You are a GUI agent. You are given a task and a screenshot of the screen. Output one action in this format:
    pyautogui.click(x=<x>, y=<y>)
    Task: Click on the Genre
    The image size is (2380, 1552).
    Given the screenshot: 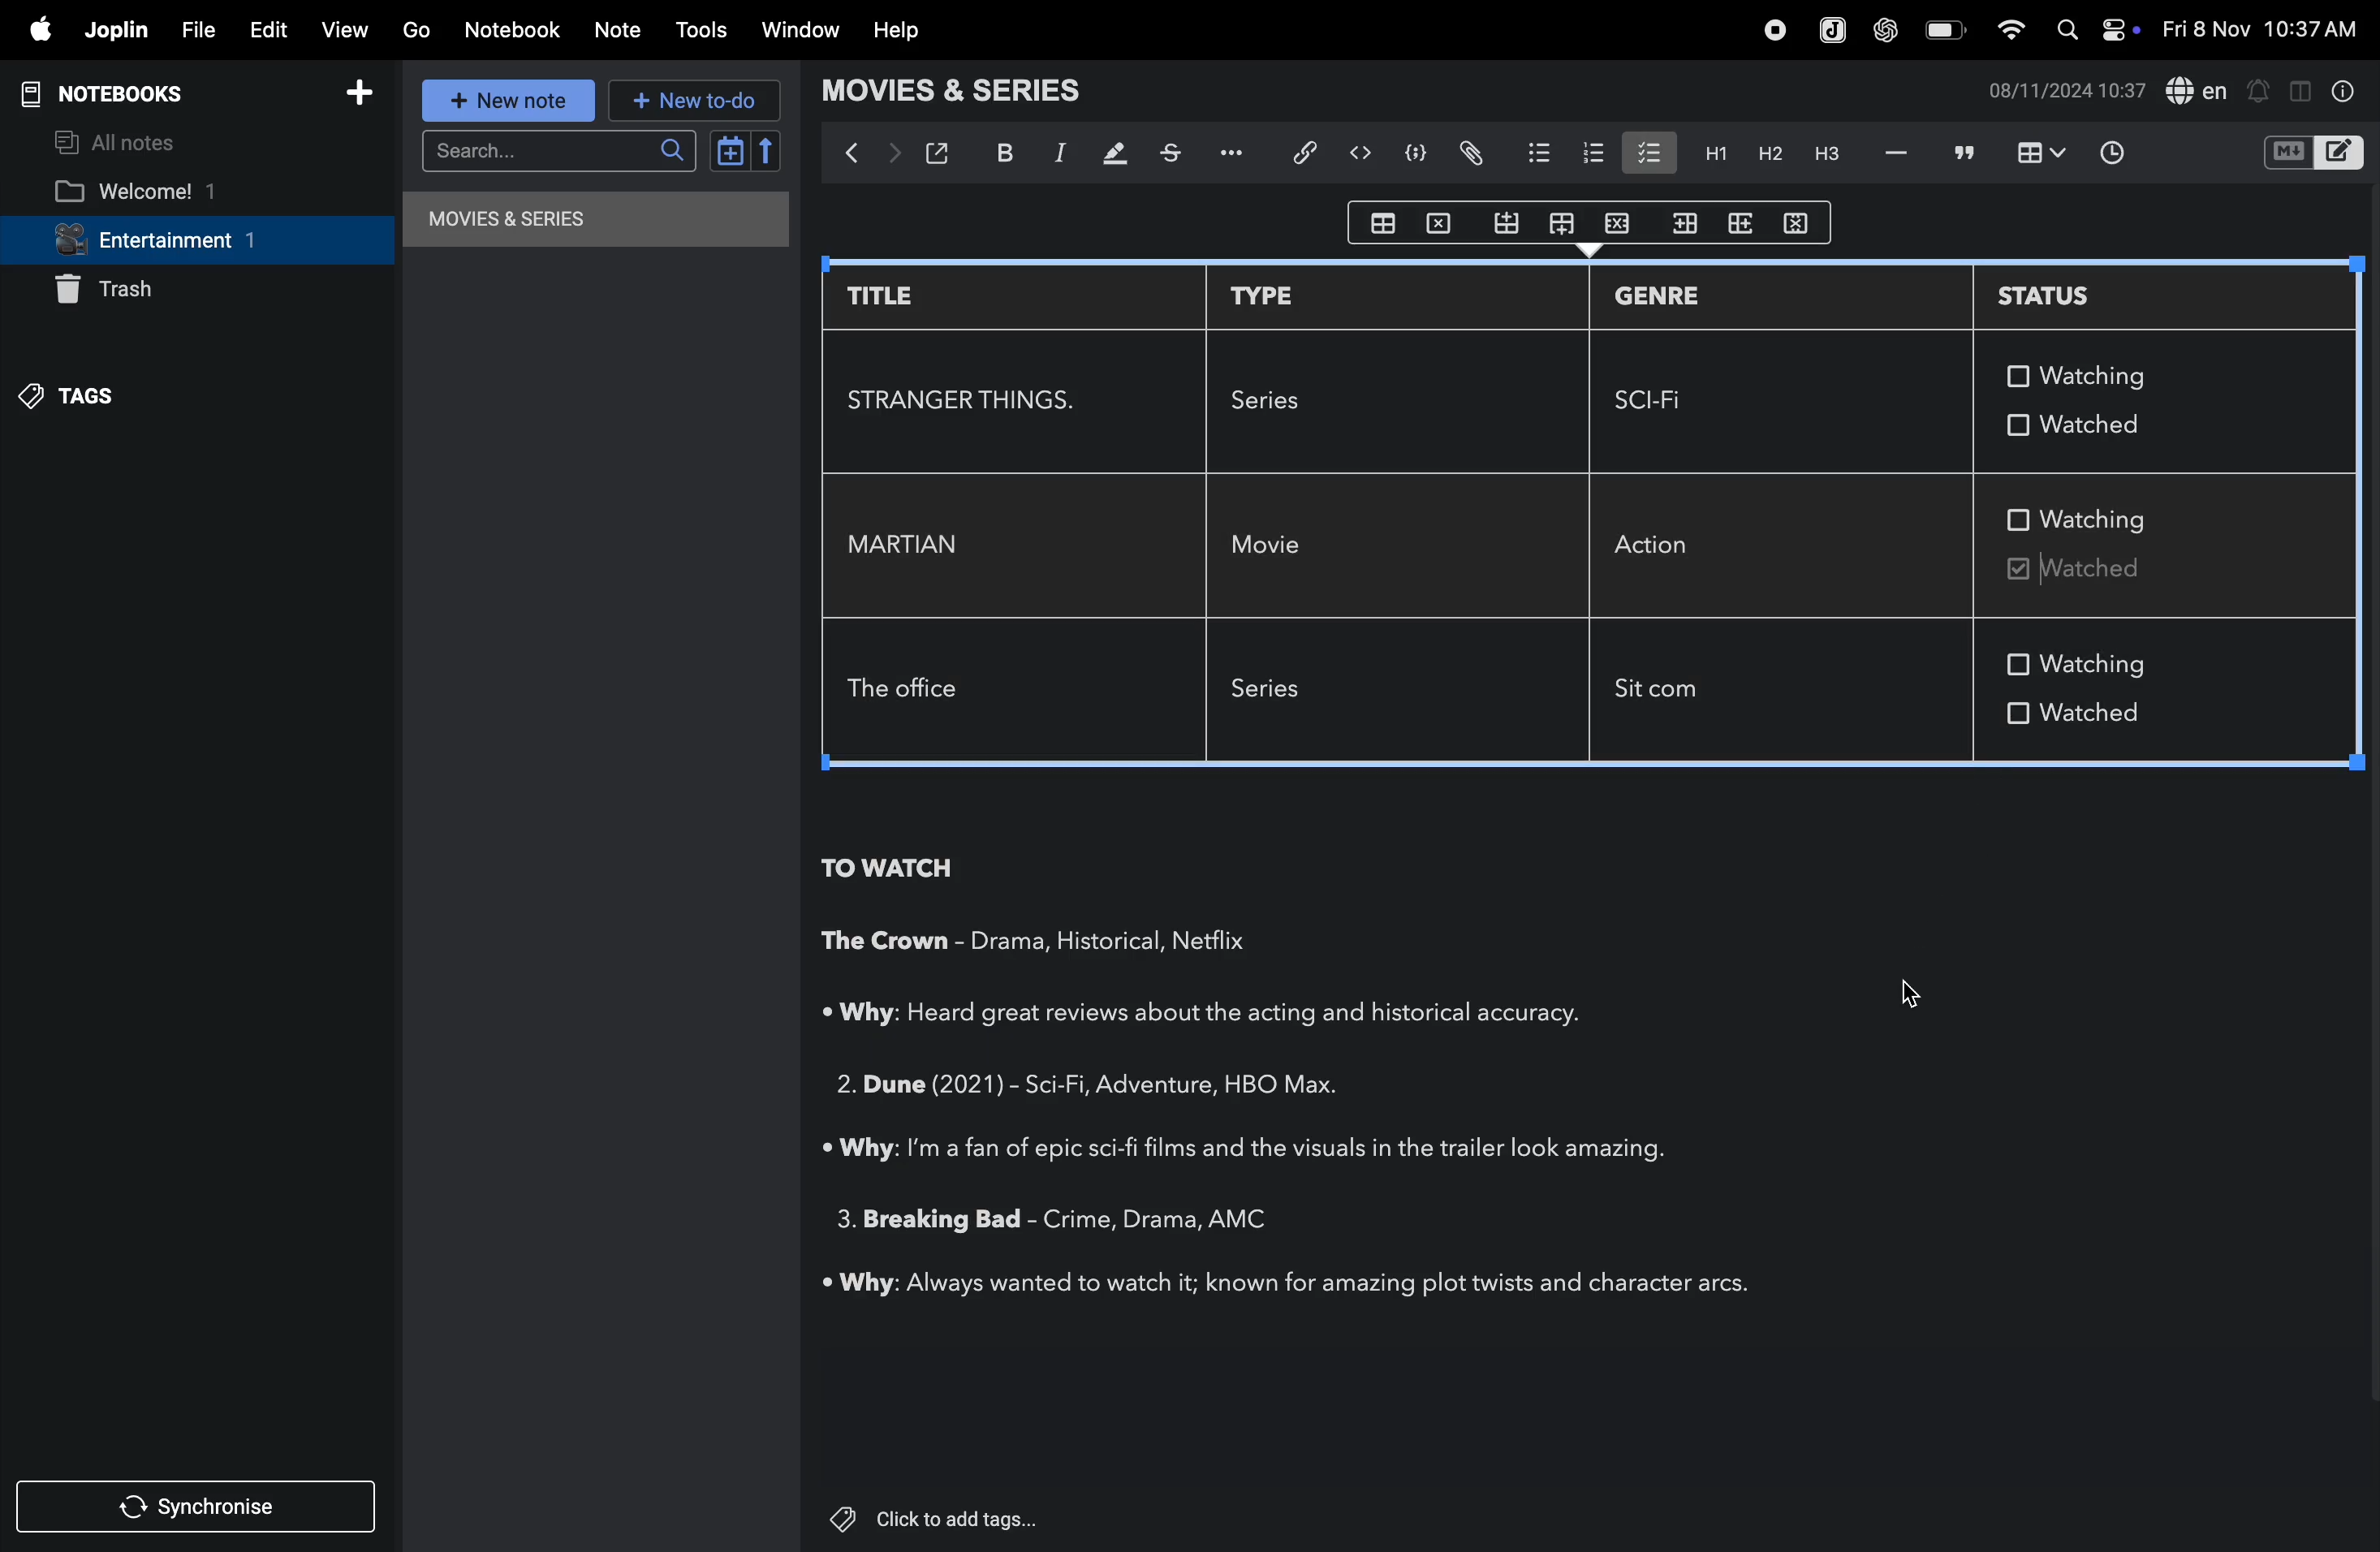 What is the action you would take?
    pyautogui.click(x=1118, y=1089)
    